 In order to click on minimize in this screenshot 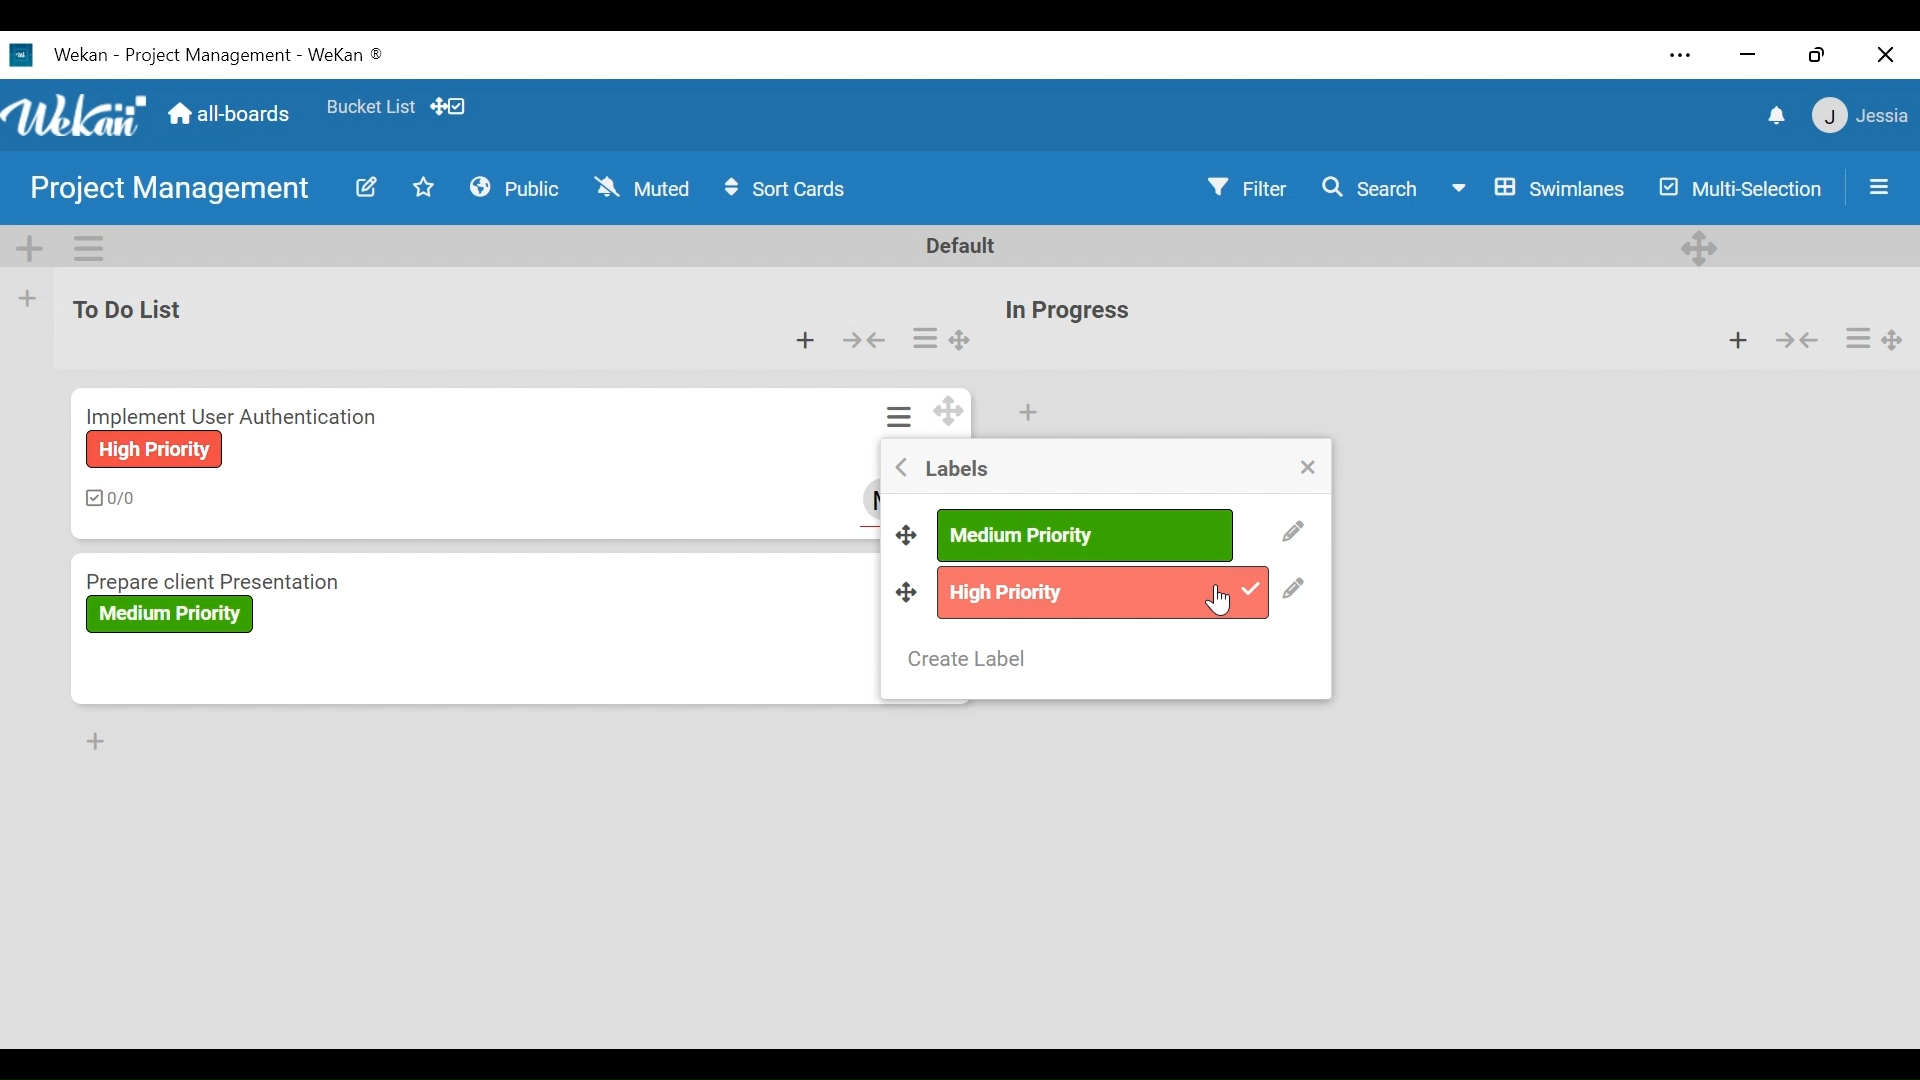, I will do `click(1745, 54)`.